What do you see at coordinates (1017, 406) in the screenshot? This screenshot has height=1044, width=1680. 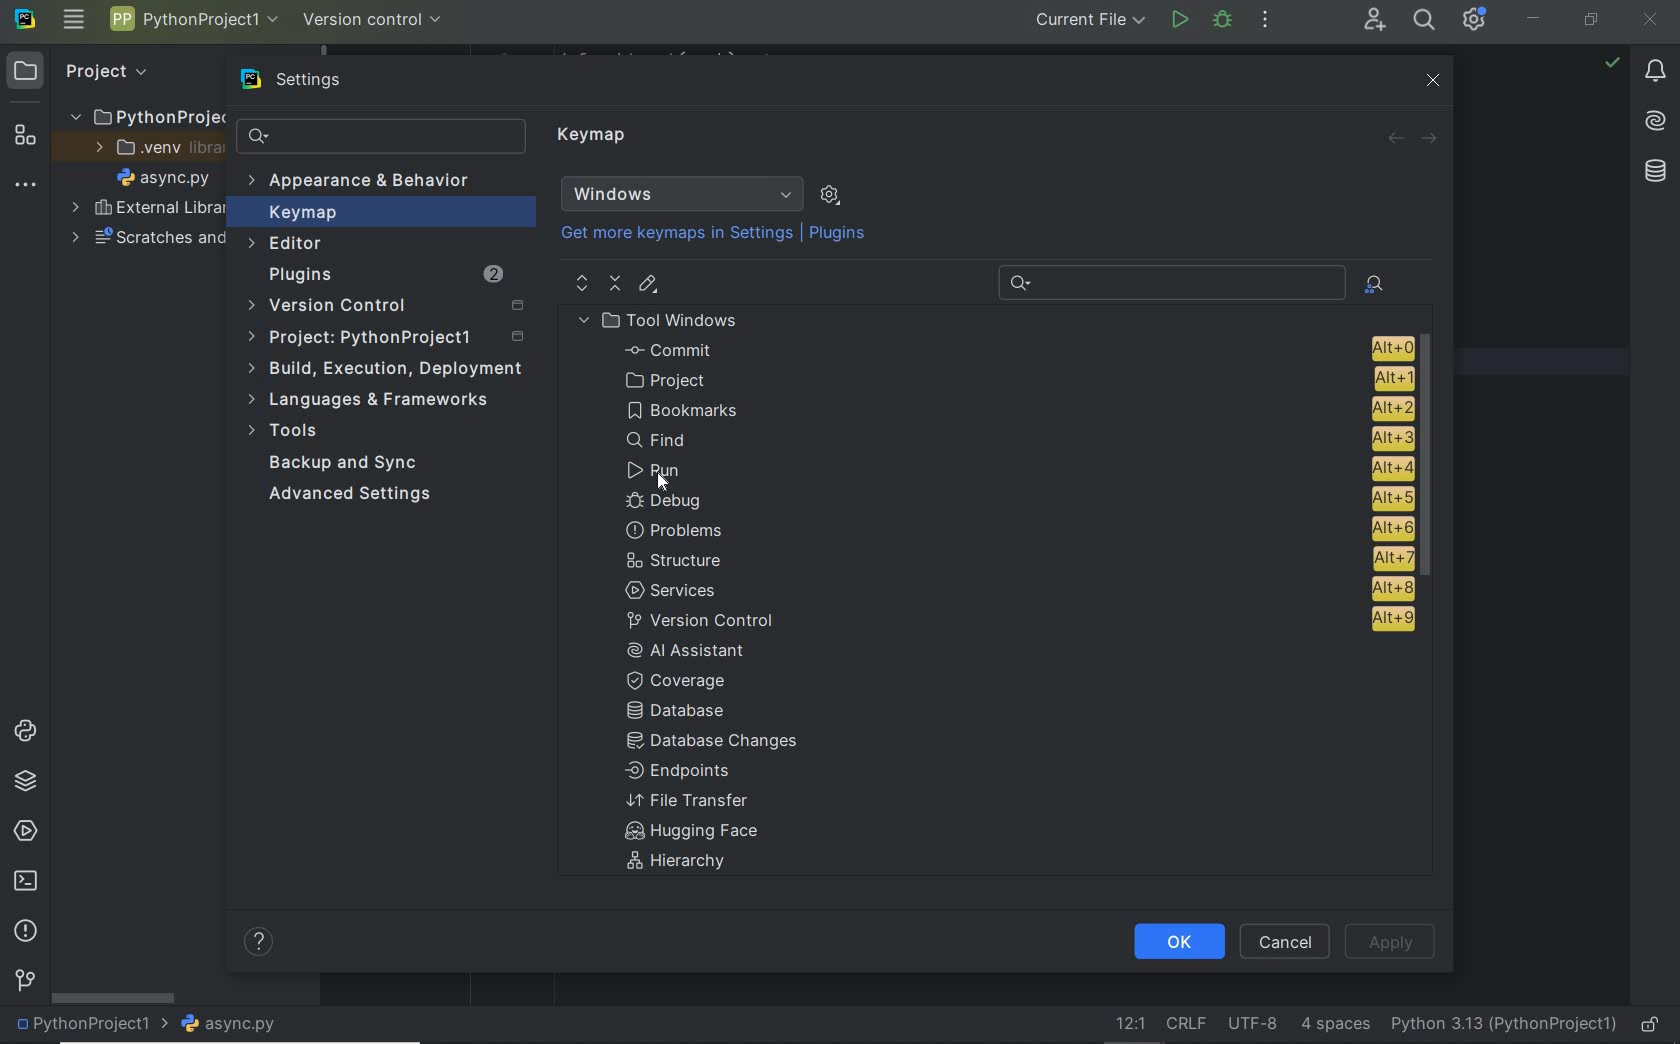 I see `Bookmarks` at bounding box center [1017, 406].